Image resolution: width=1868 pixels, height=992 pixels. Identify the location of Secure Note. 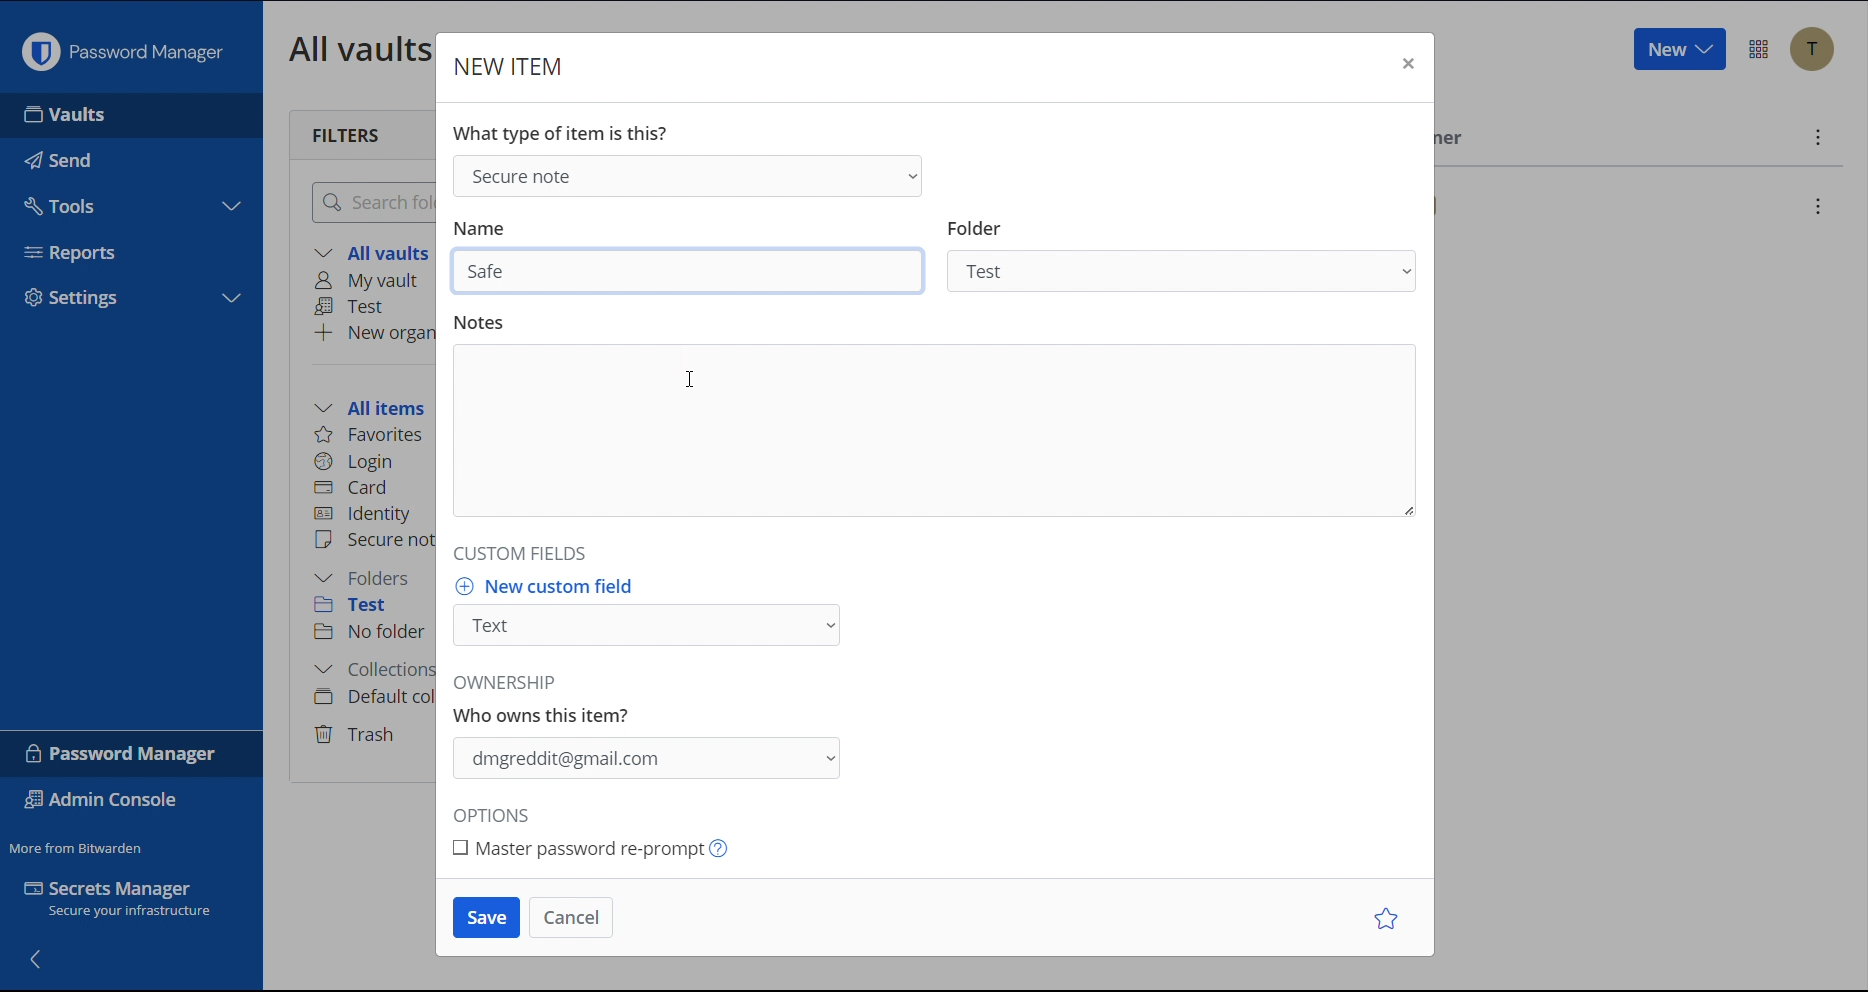
(685, 174).